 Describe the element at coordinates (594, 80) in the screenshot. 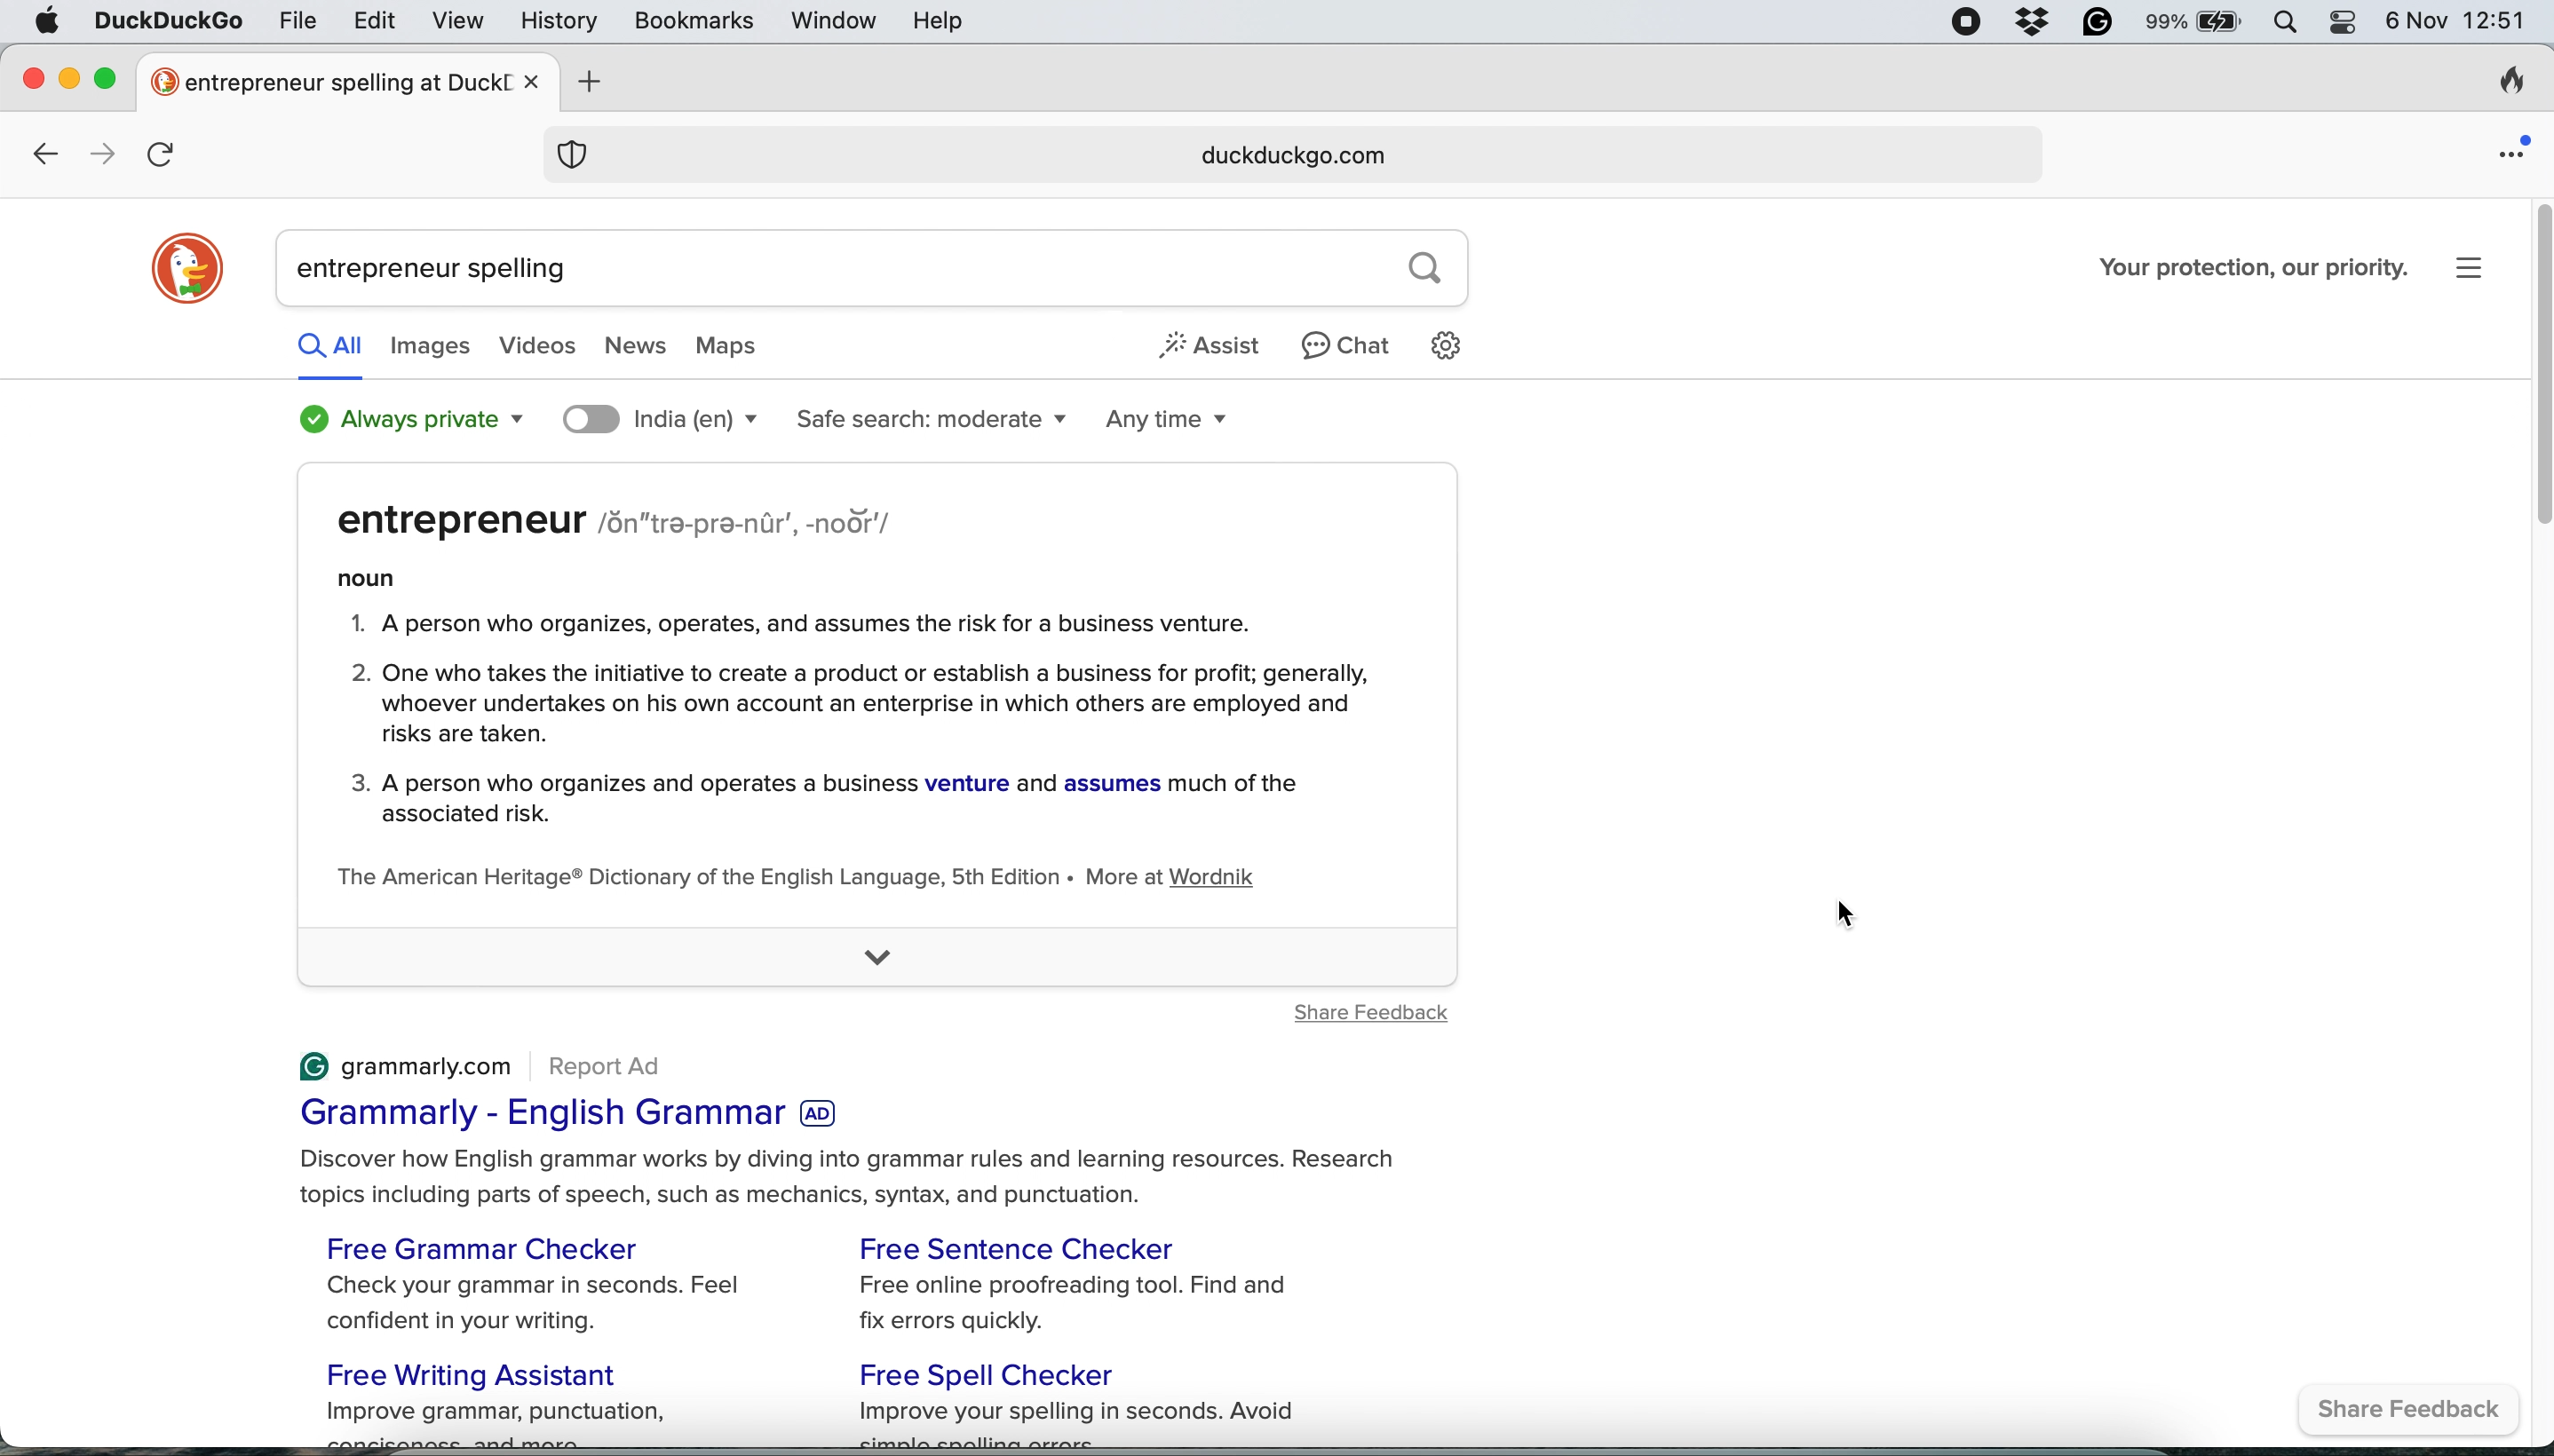

I see `add new tab` at that location.